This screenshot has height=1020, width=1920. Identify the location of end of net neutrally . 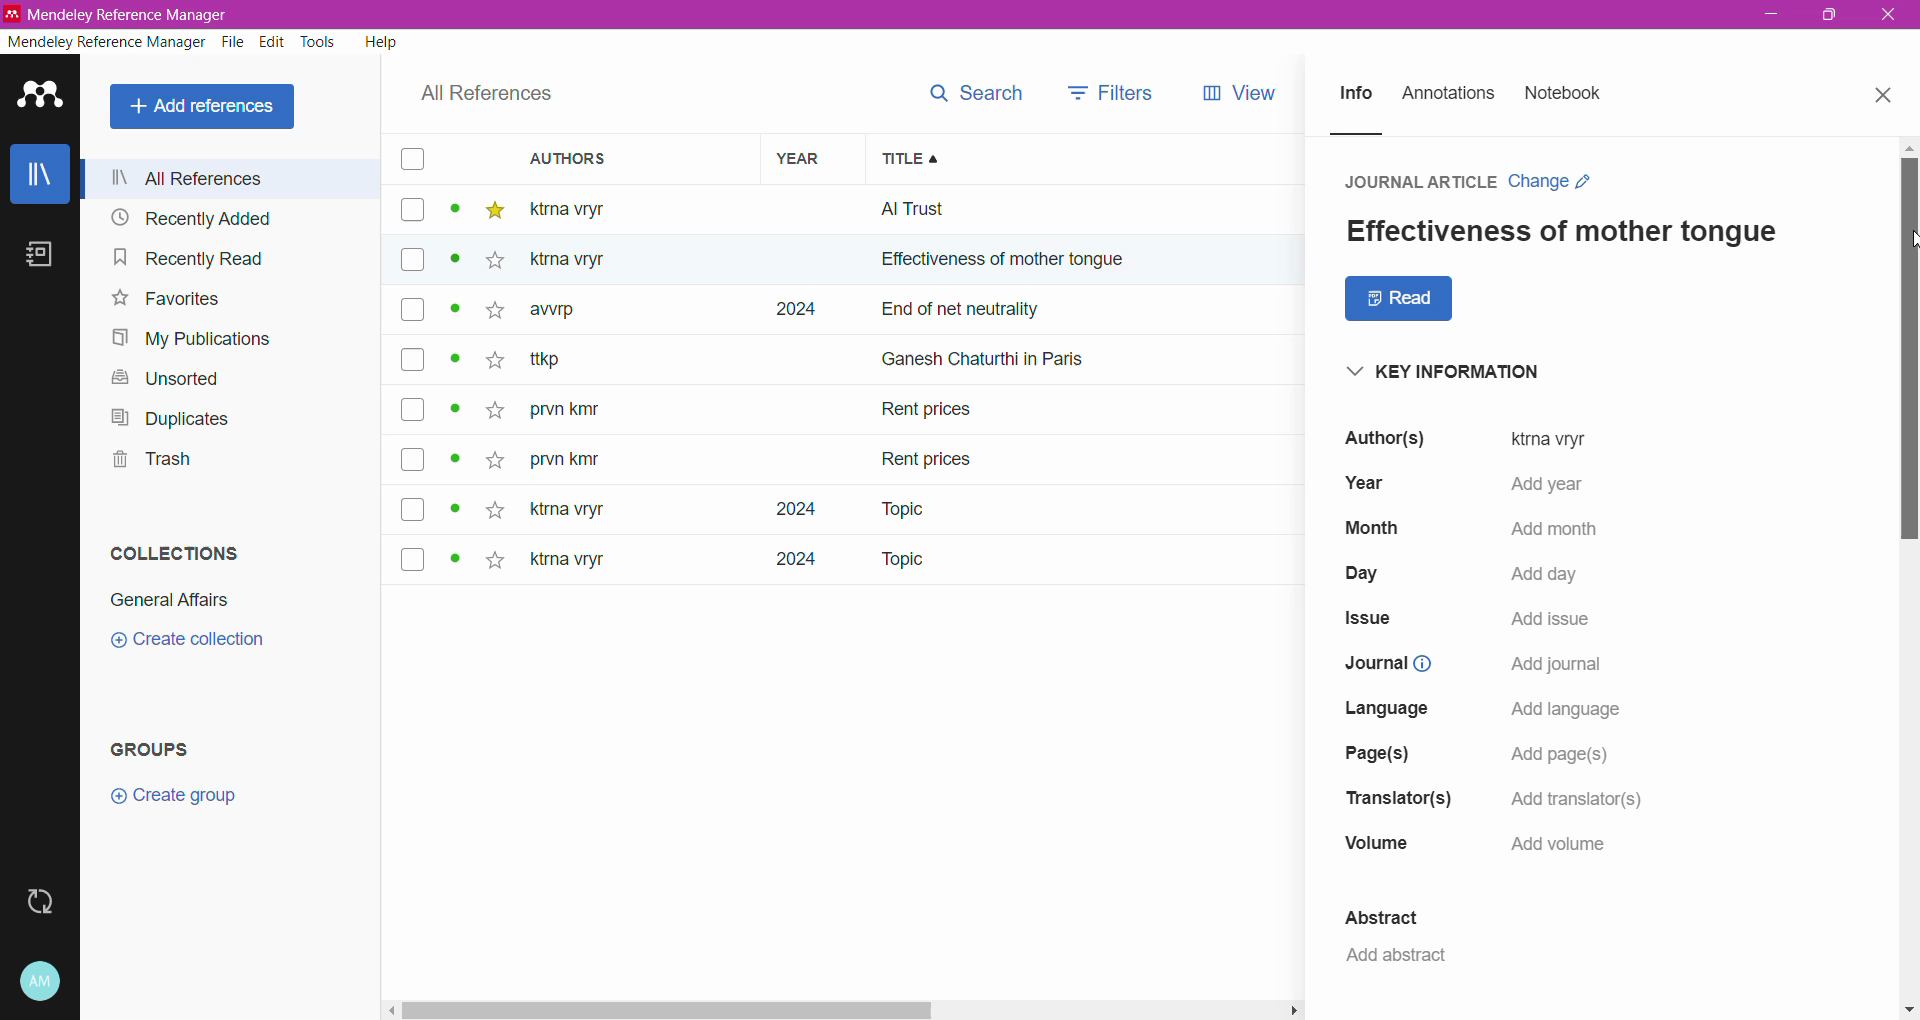
(1094, 312).